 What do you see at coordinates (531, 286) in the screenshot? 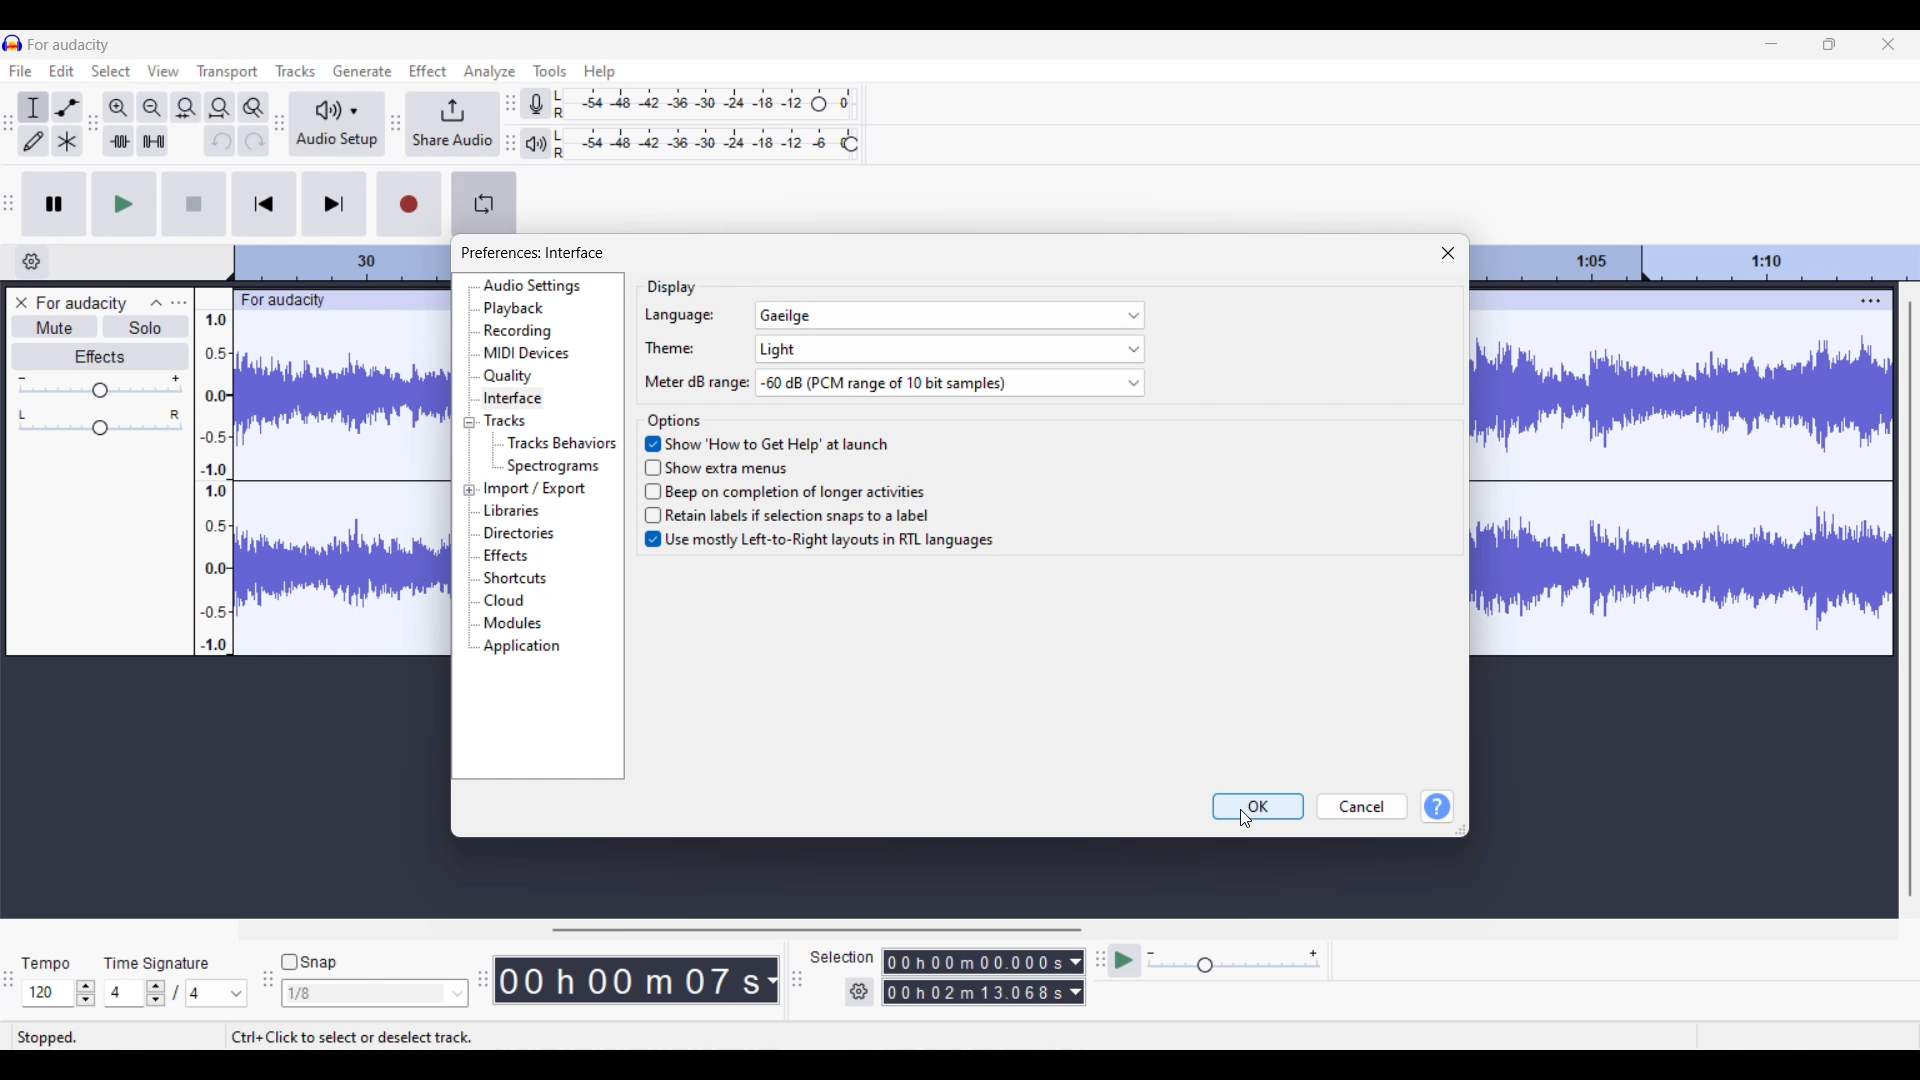
I see `Audio settings` at bounding box center [531, 286].